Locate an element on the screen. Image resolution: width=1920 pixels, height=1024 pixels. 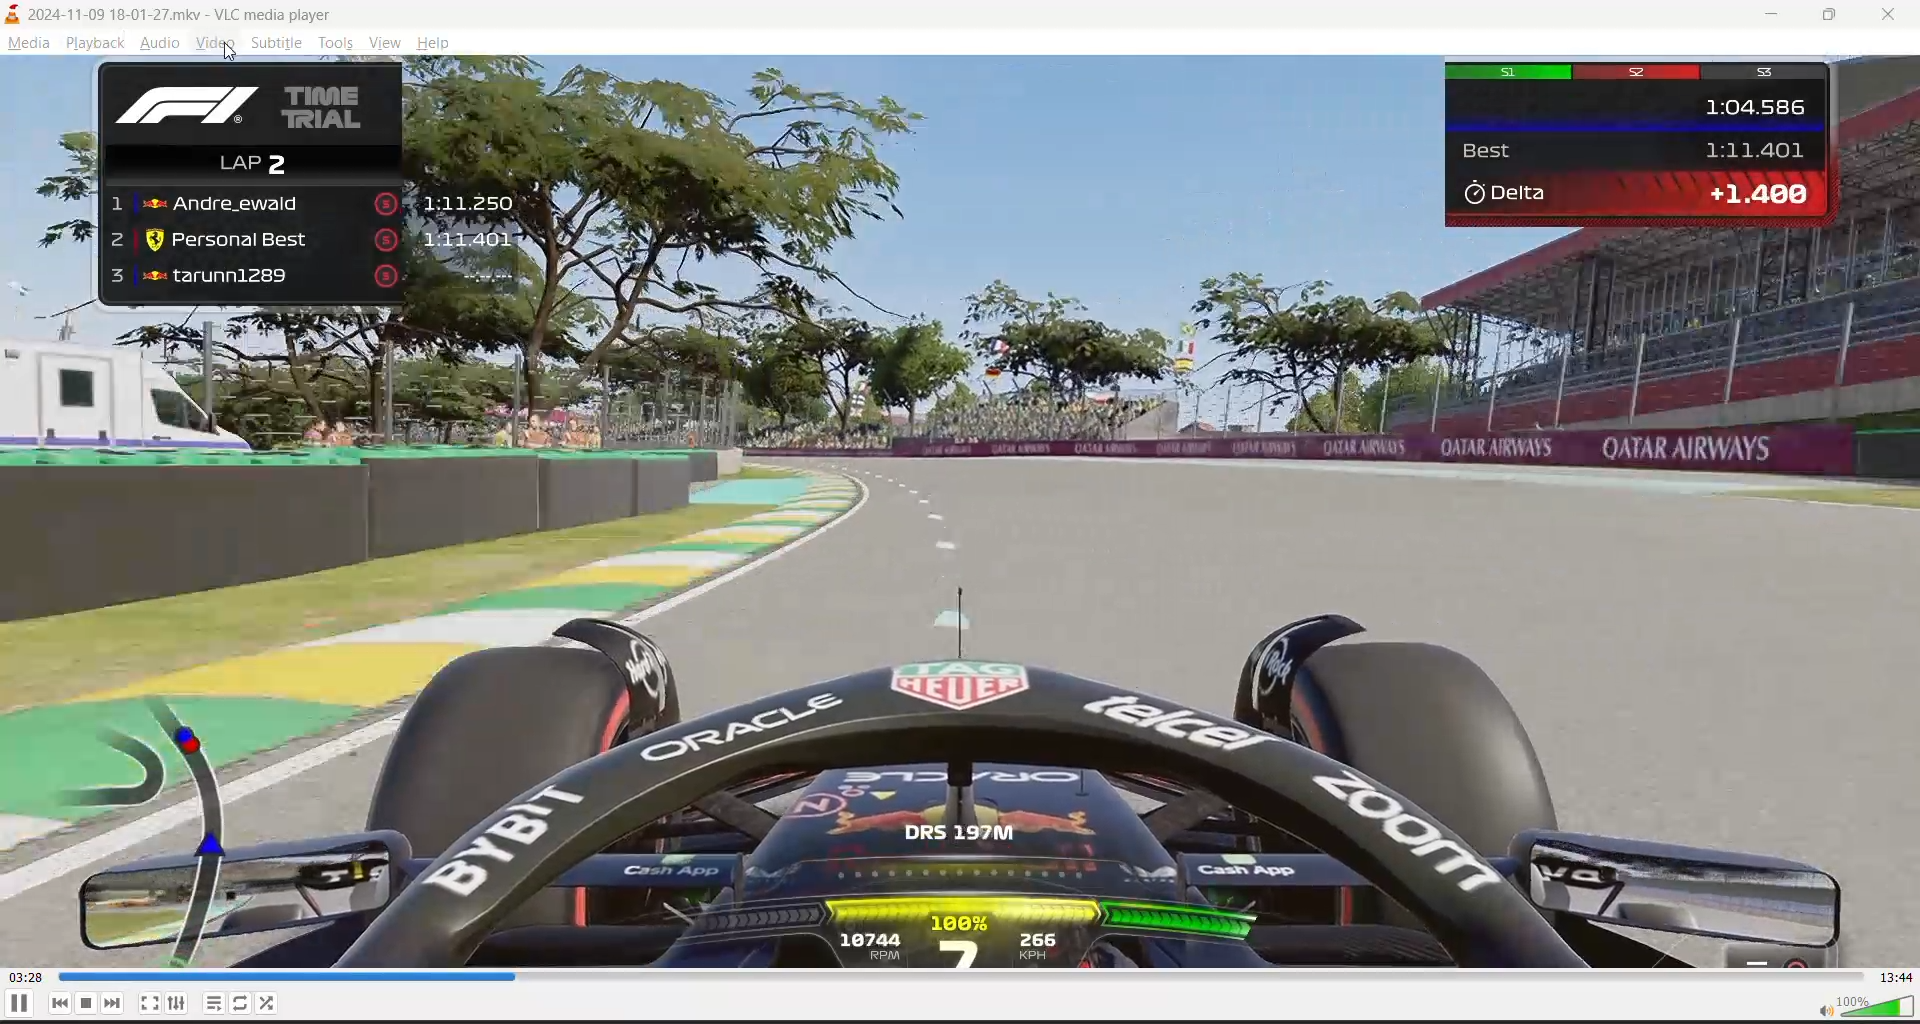
toggle playlist is located at coordinates (216, 1003).